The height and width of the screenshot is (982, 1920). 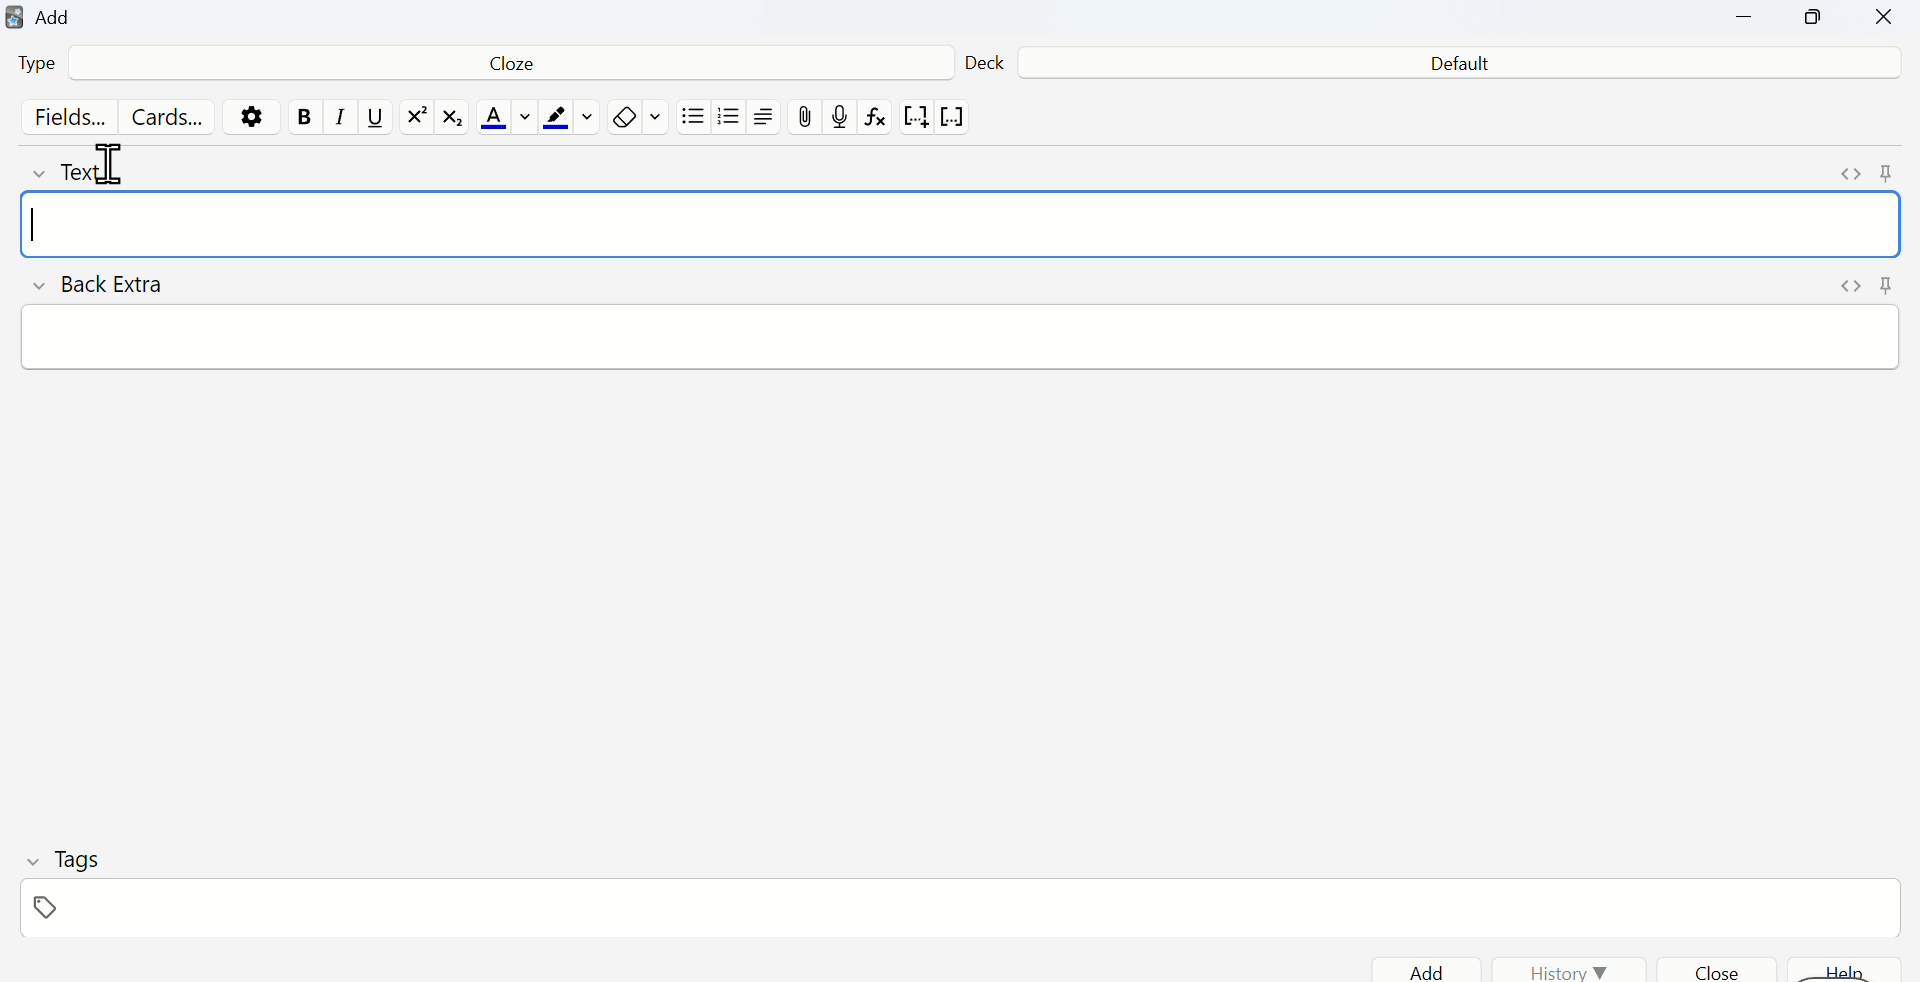 I want to click on Close, so click(x=1727, y=969).